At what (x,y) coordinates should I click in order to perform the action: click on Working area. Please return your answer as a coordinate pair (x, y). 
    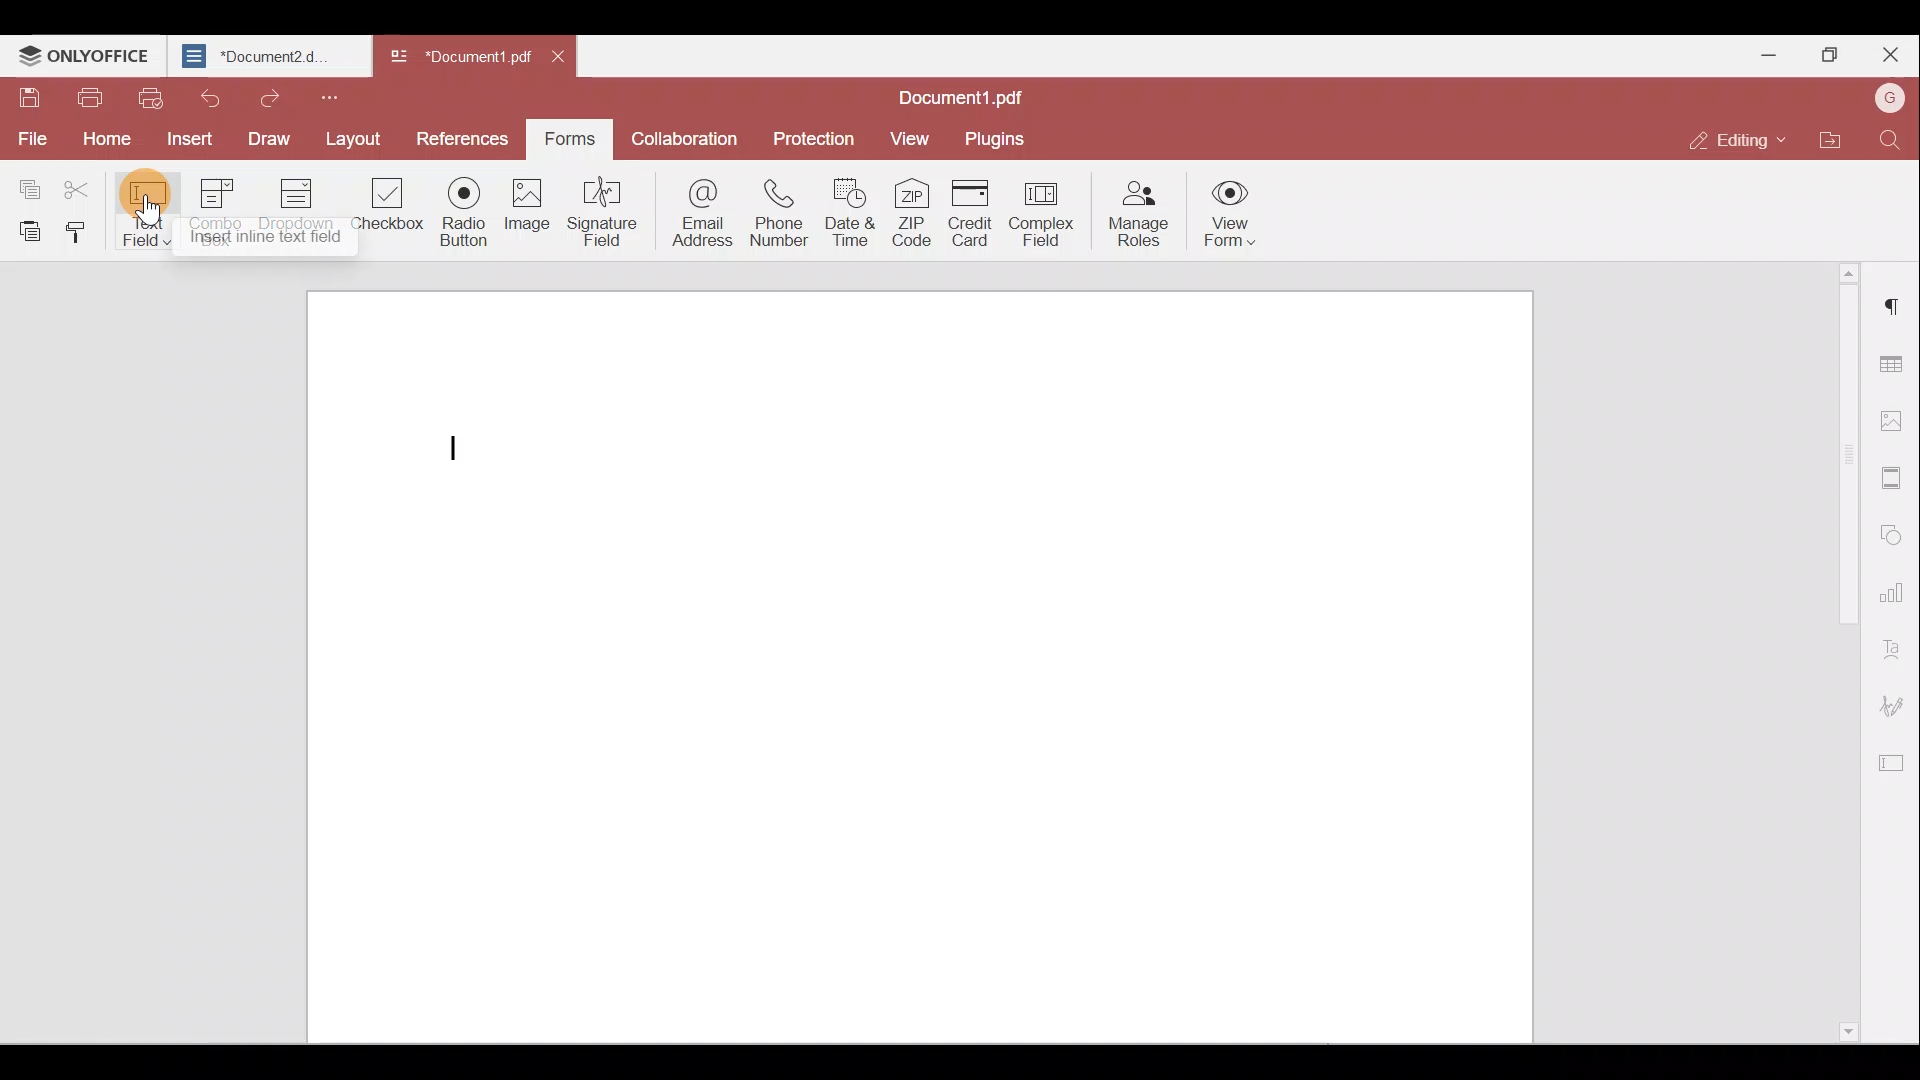
    Looking at the image, I should click on (929, 658).